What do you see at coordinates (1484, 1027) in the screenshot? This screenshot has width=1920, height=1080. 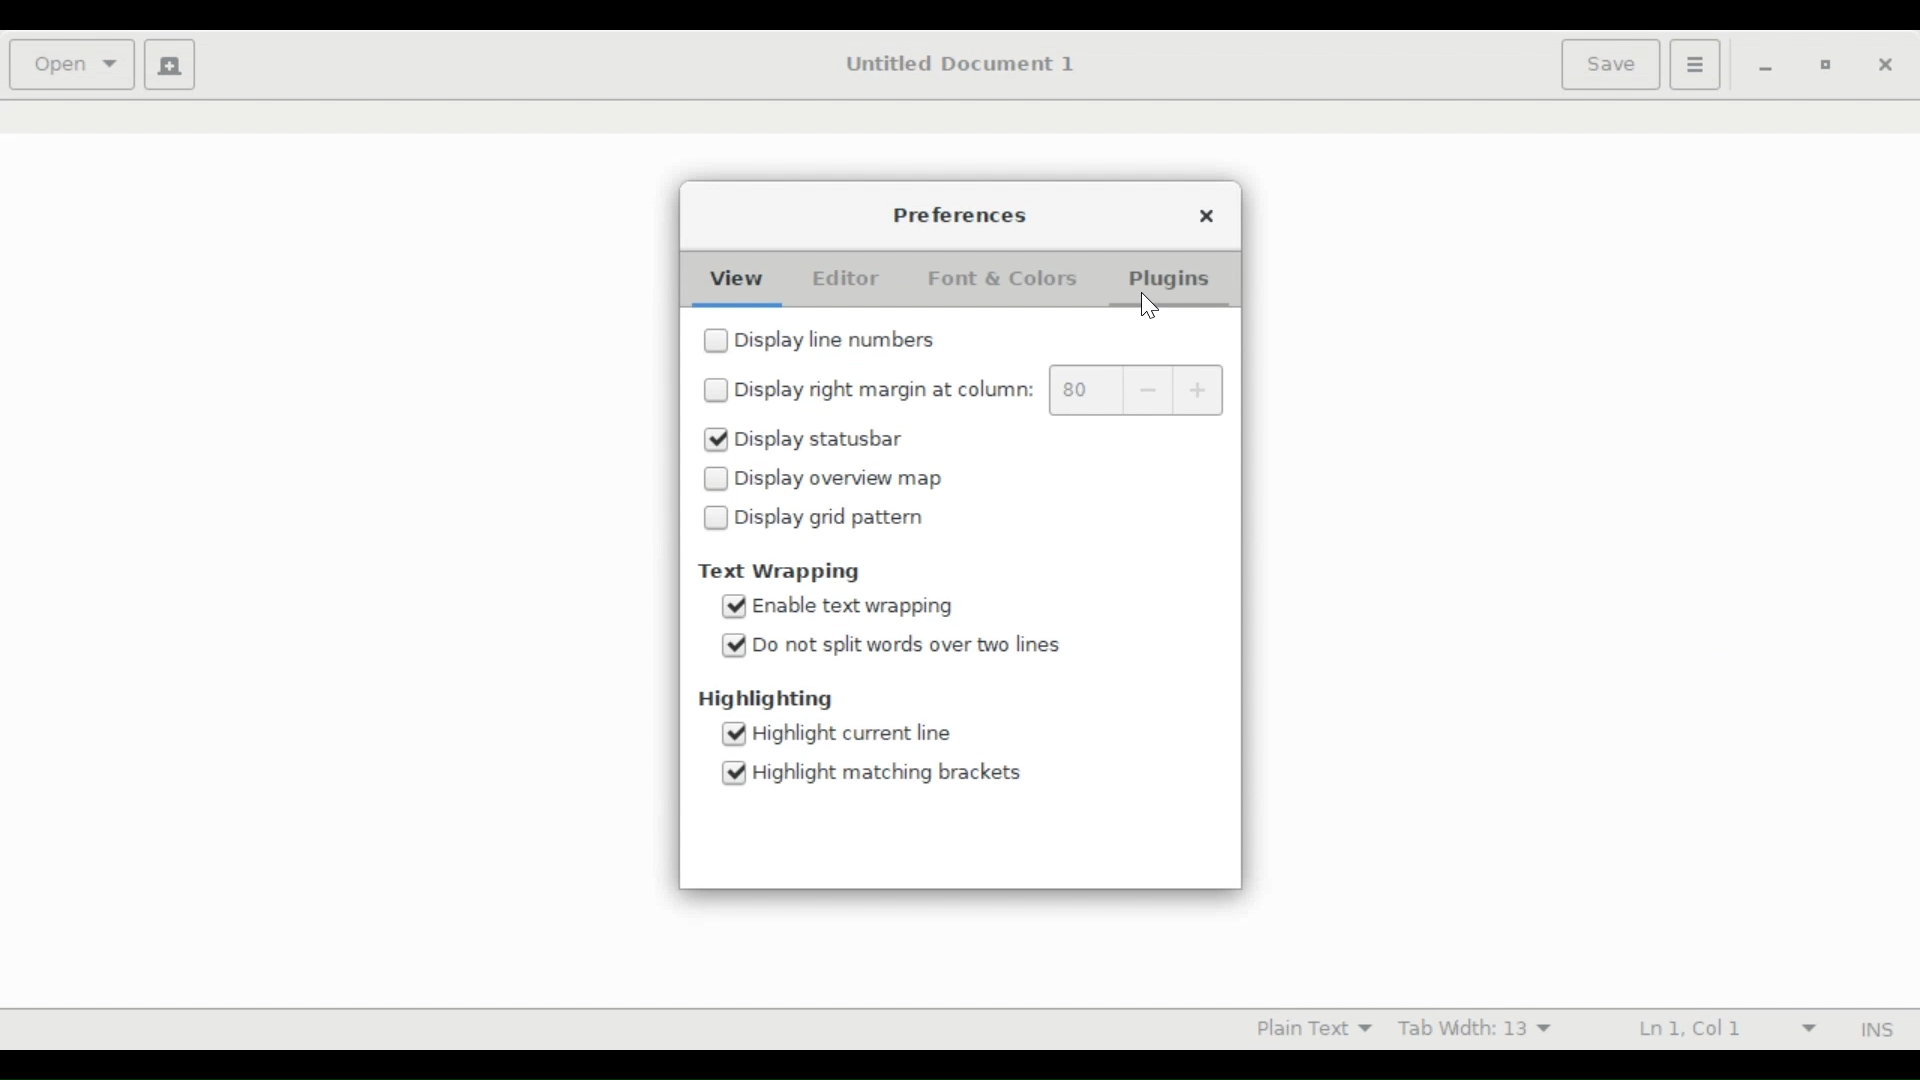 I see `Tab Width 13` at bounding box center [1484, 1027].